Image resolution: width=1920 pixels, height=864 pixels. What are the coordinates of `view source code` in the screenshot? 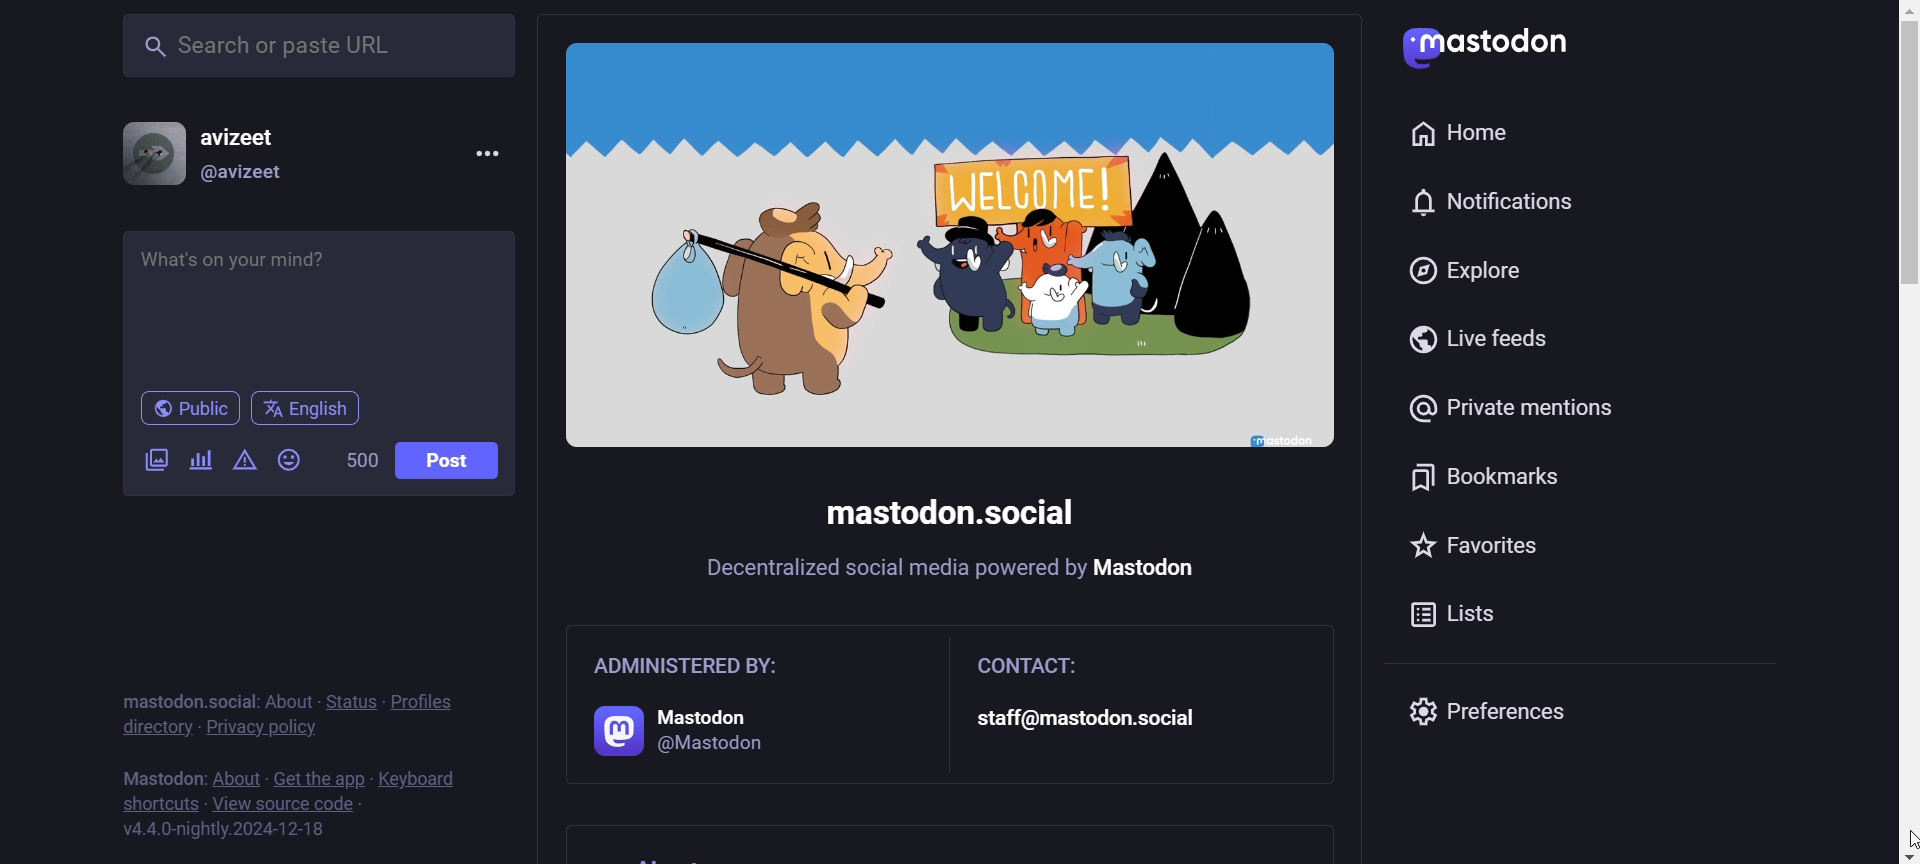 It's located at (287, 806).